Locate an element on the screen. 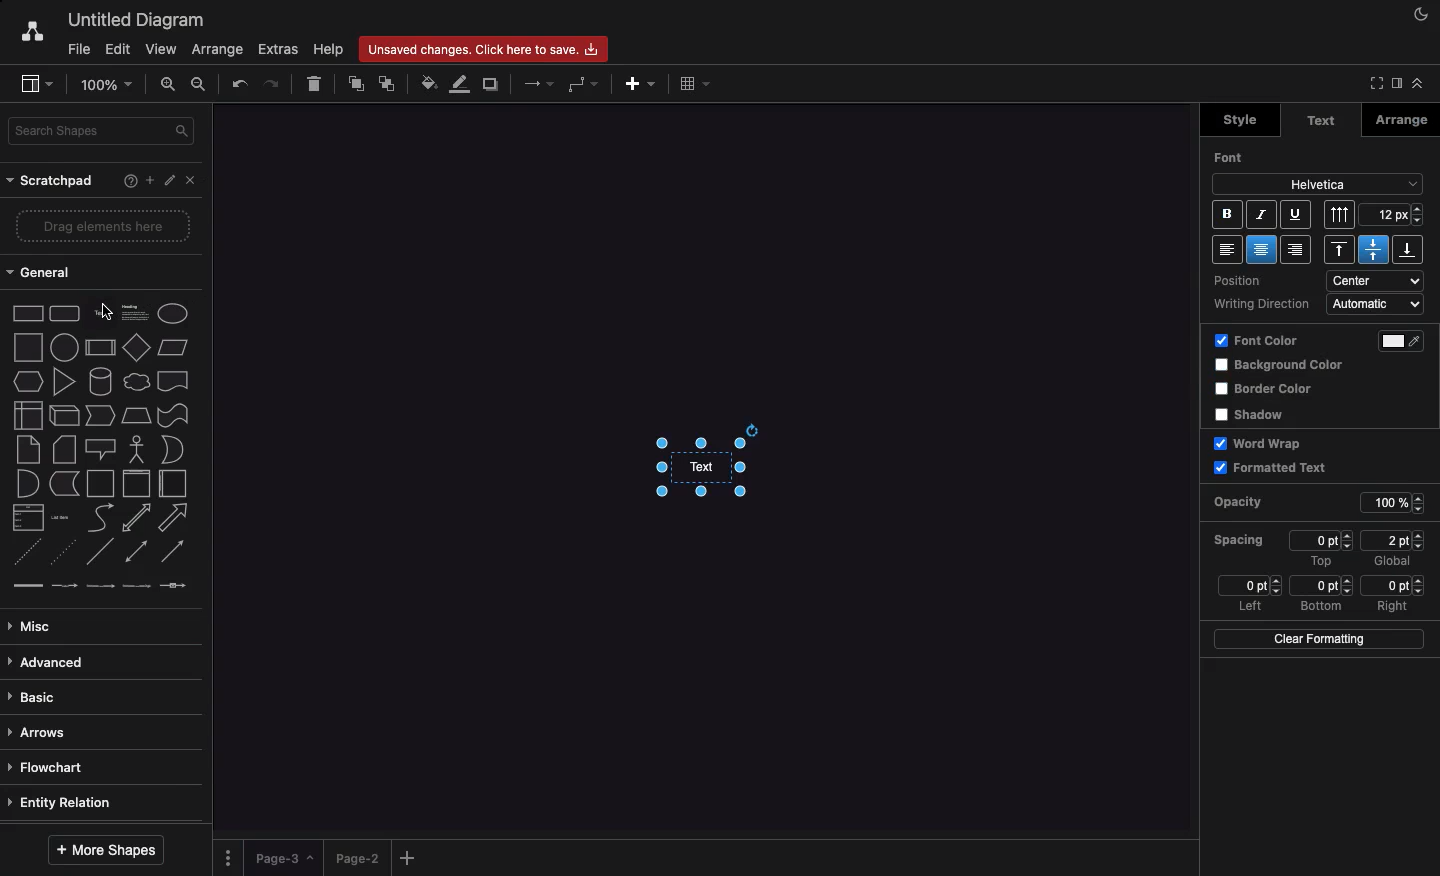  Opacity  is located at coordinates (1254, 503).